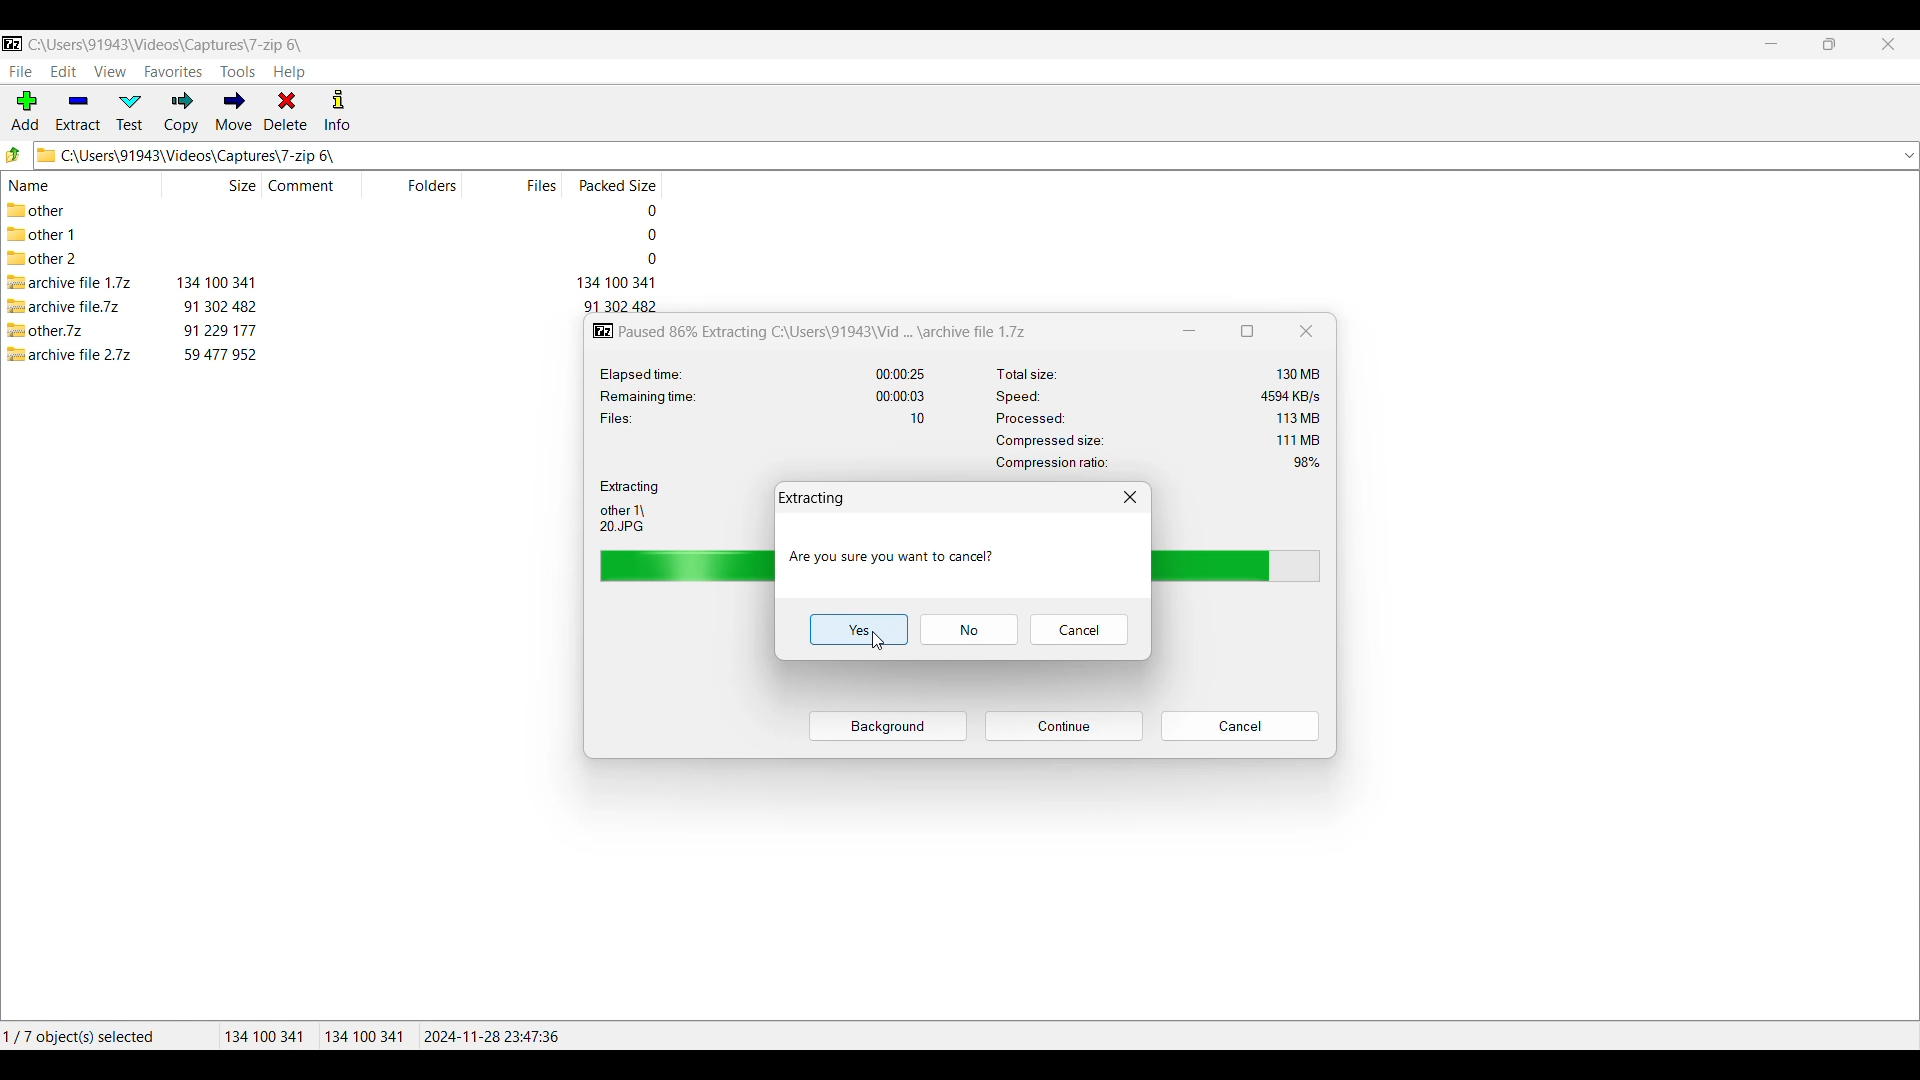 The height and width of the screenshot is (1080, 1920). I want to click on Cancel, so click(969, 630).